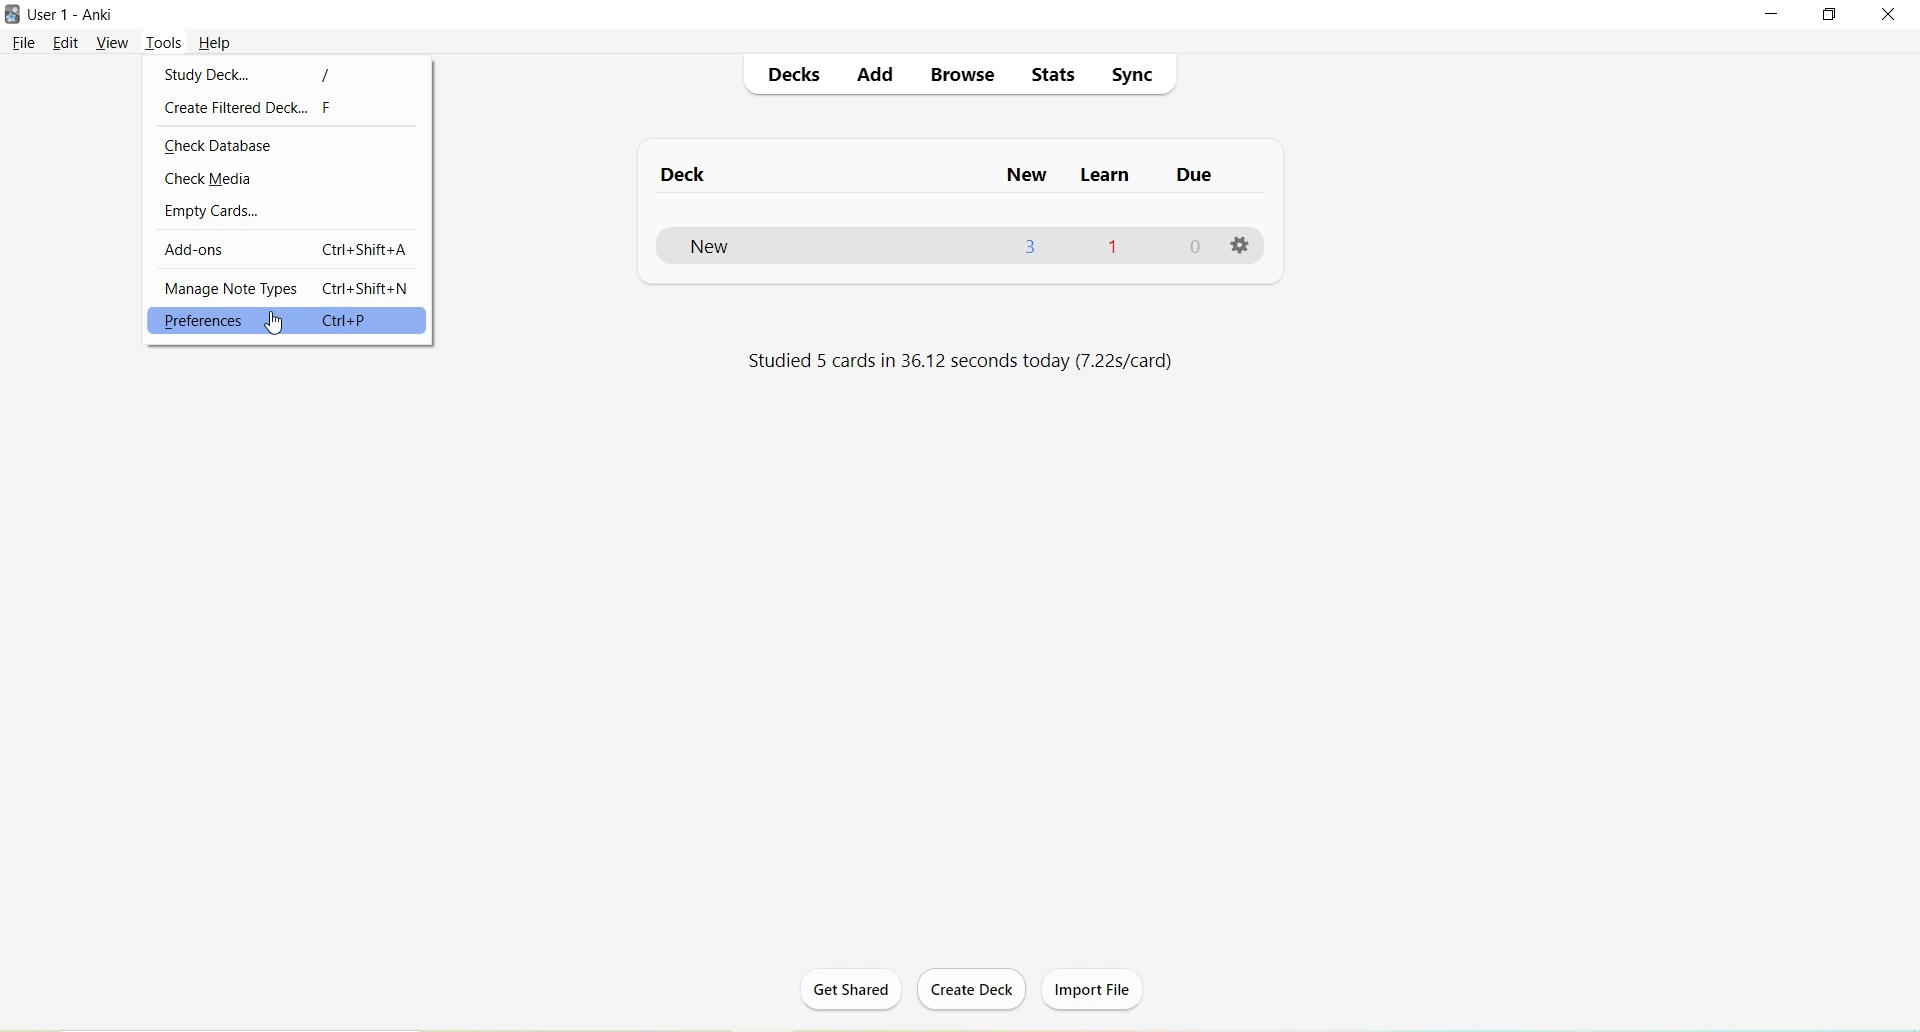 This screenshot has width=1920, height=1032. What do you see at coordinates (69, 43) in the screenshot?
I see `Edit` at bounding box center [69, 43].